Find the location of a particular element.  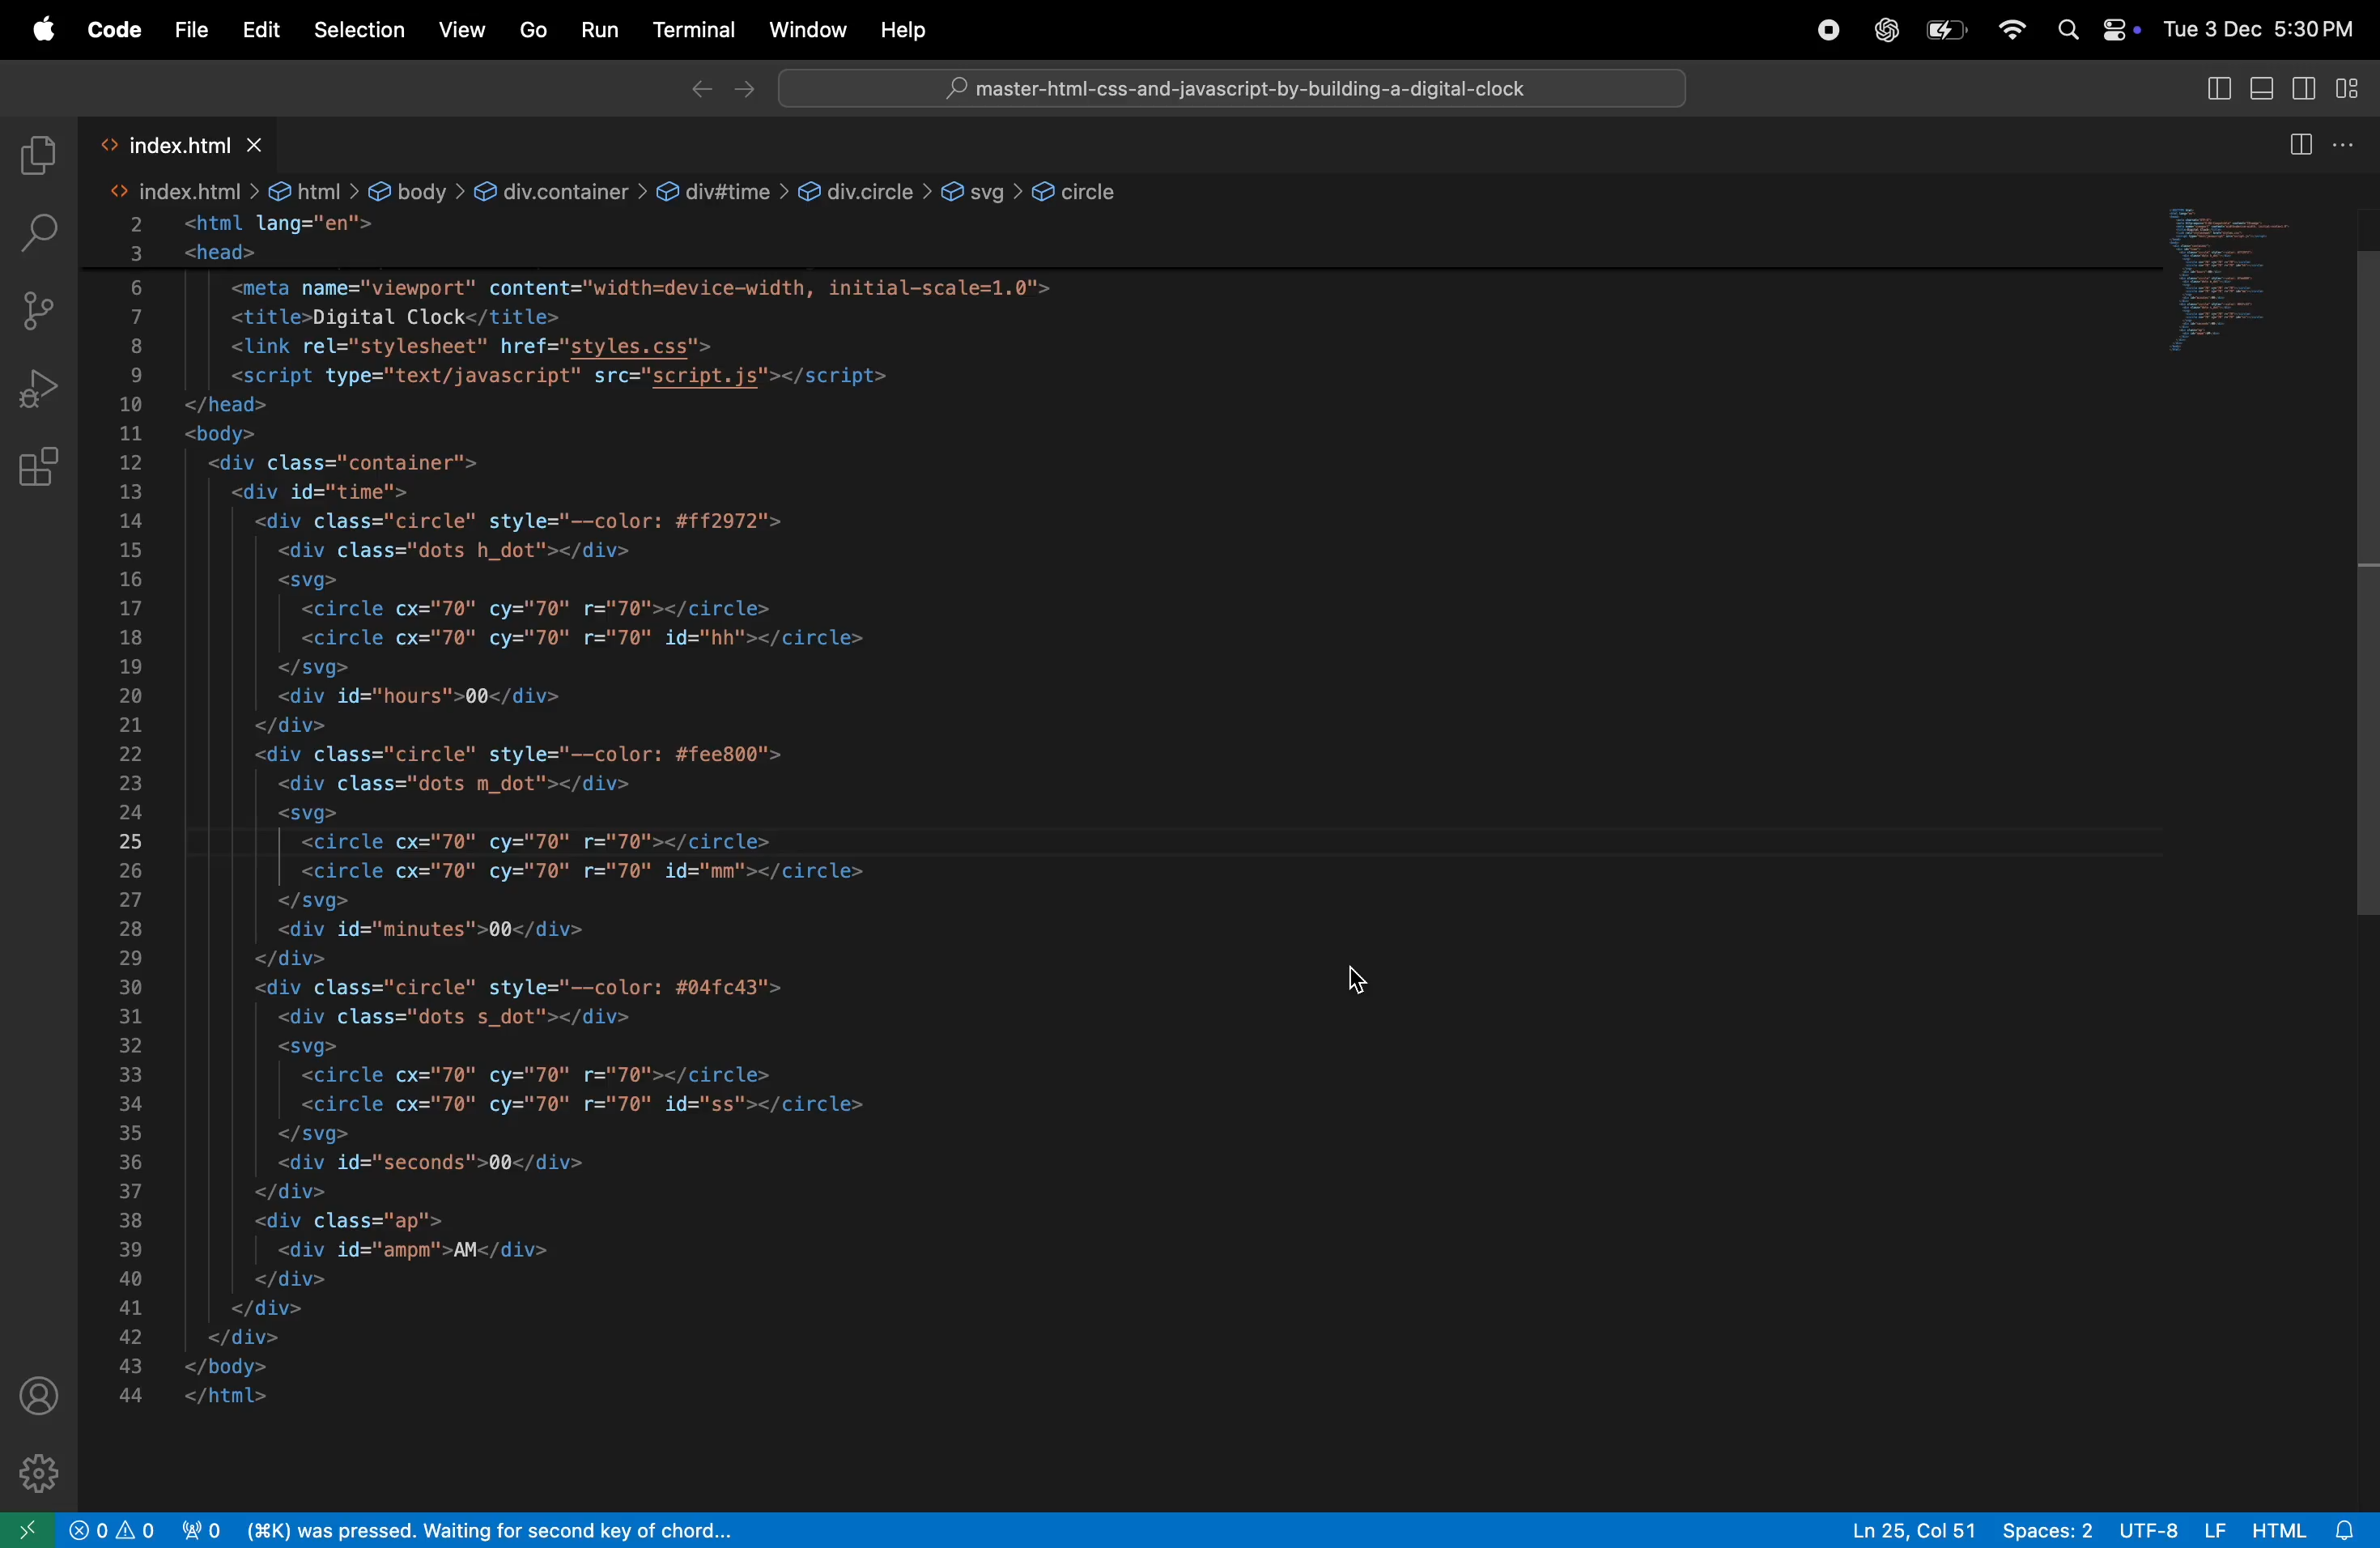

index.html is located at coordinates (179, 143).